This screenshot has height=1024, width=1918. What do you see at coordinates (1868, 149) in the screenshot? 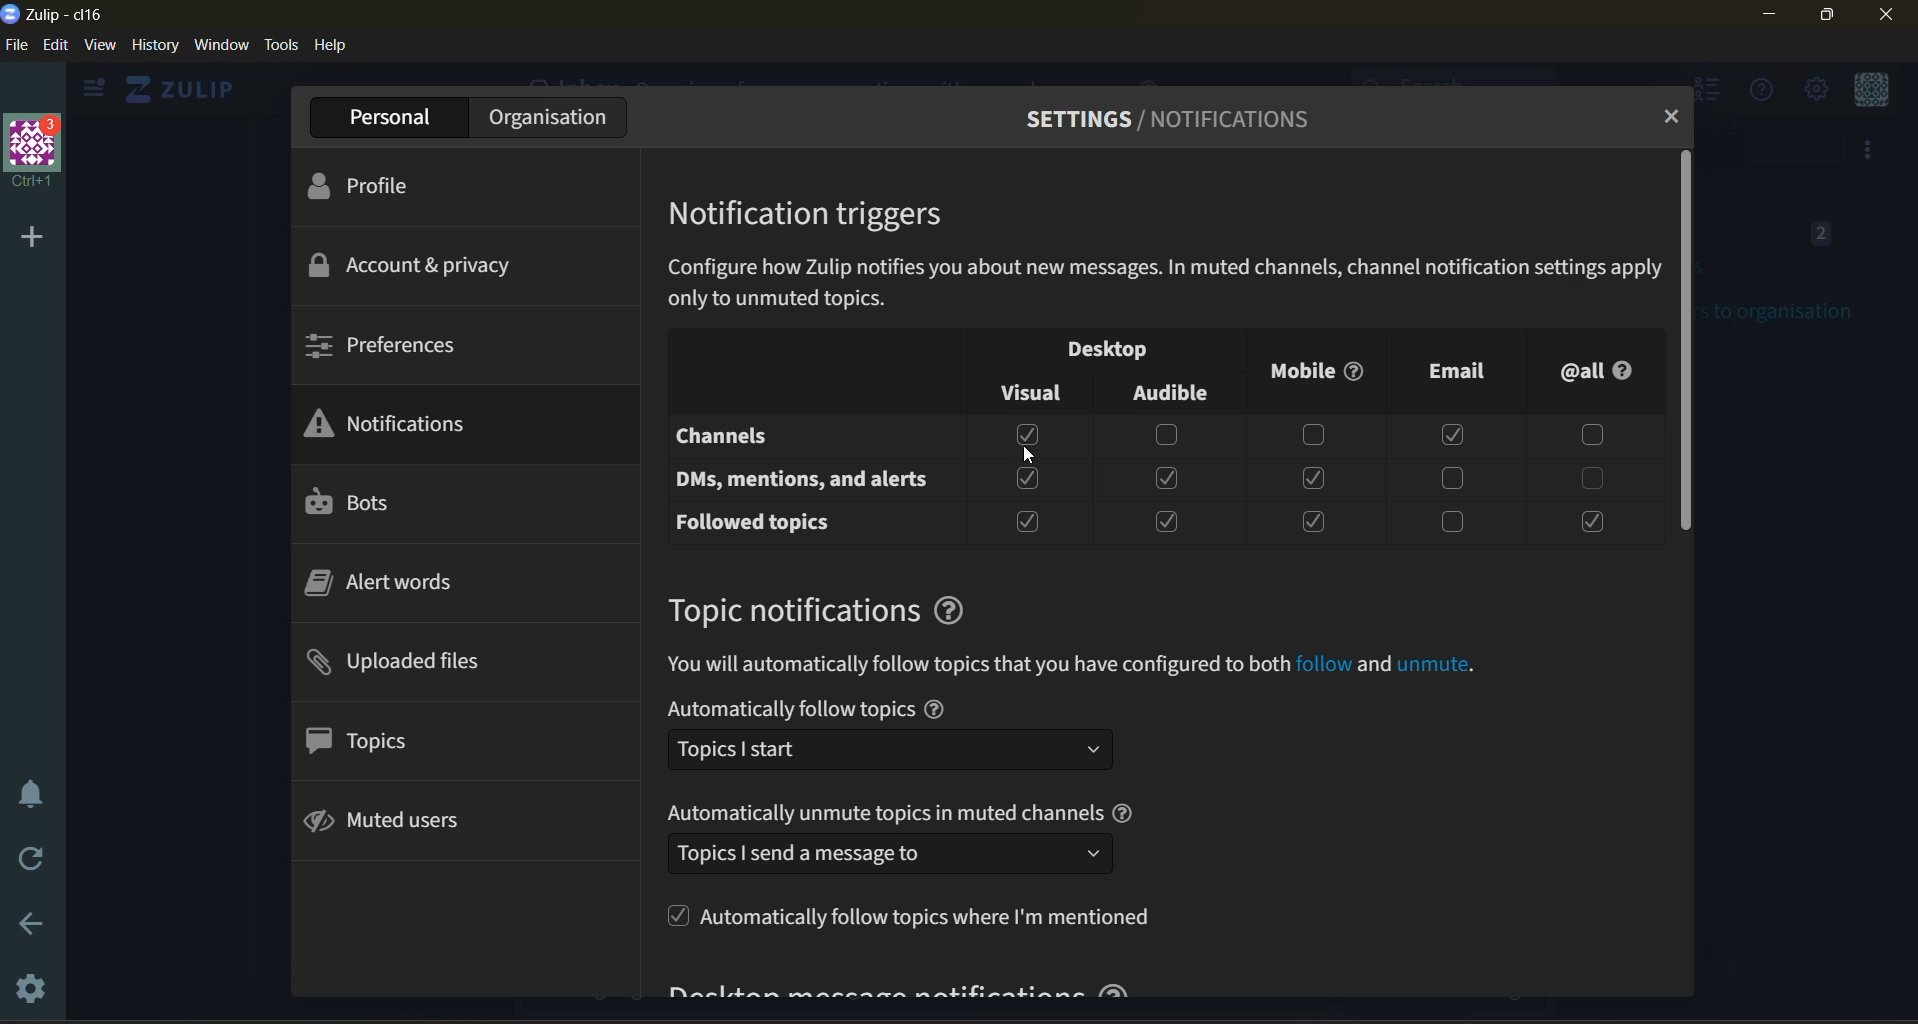
I see `invite users to organisation` at bounding box center [1868, 149].